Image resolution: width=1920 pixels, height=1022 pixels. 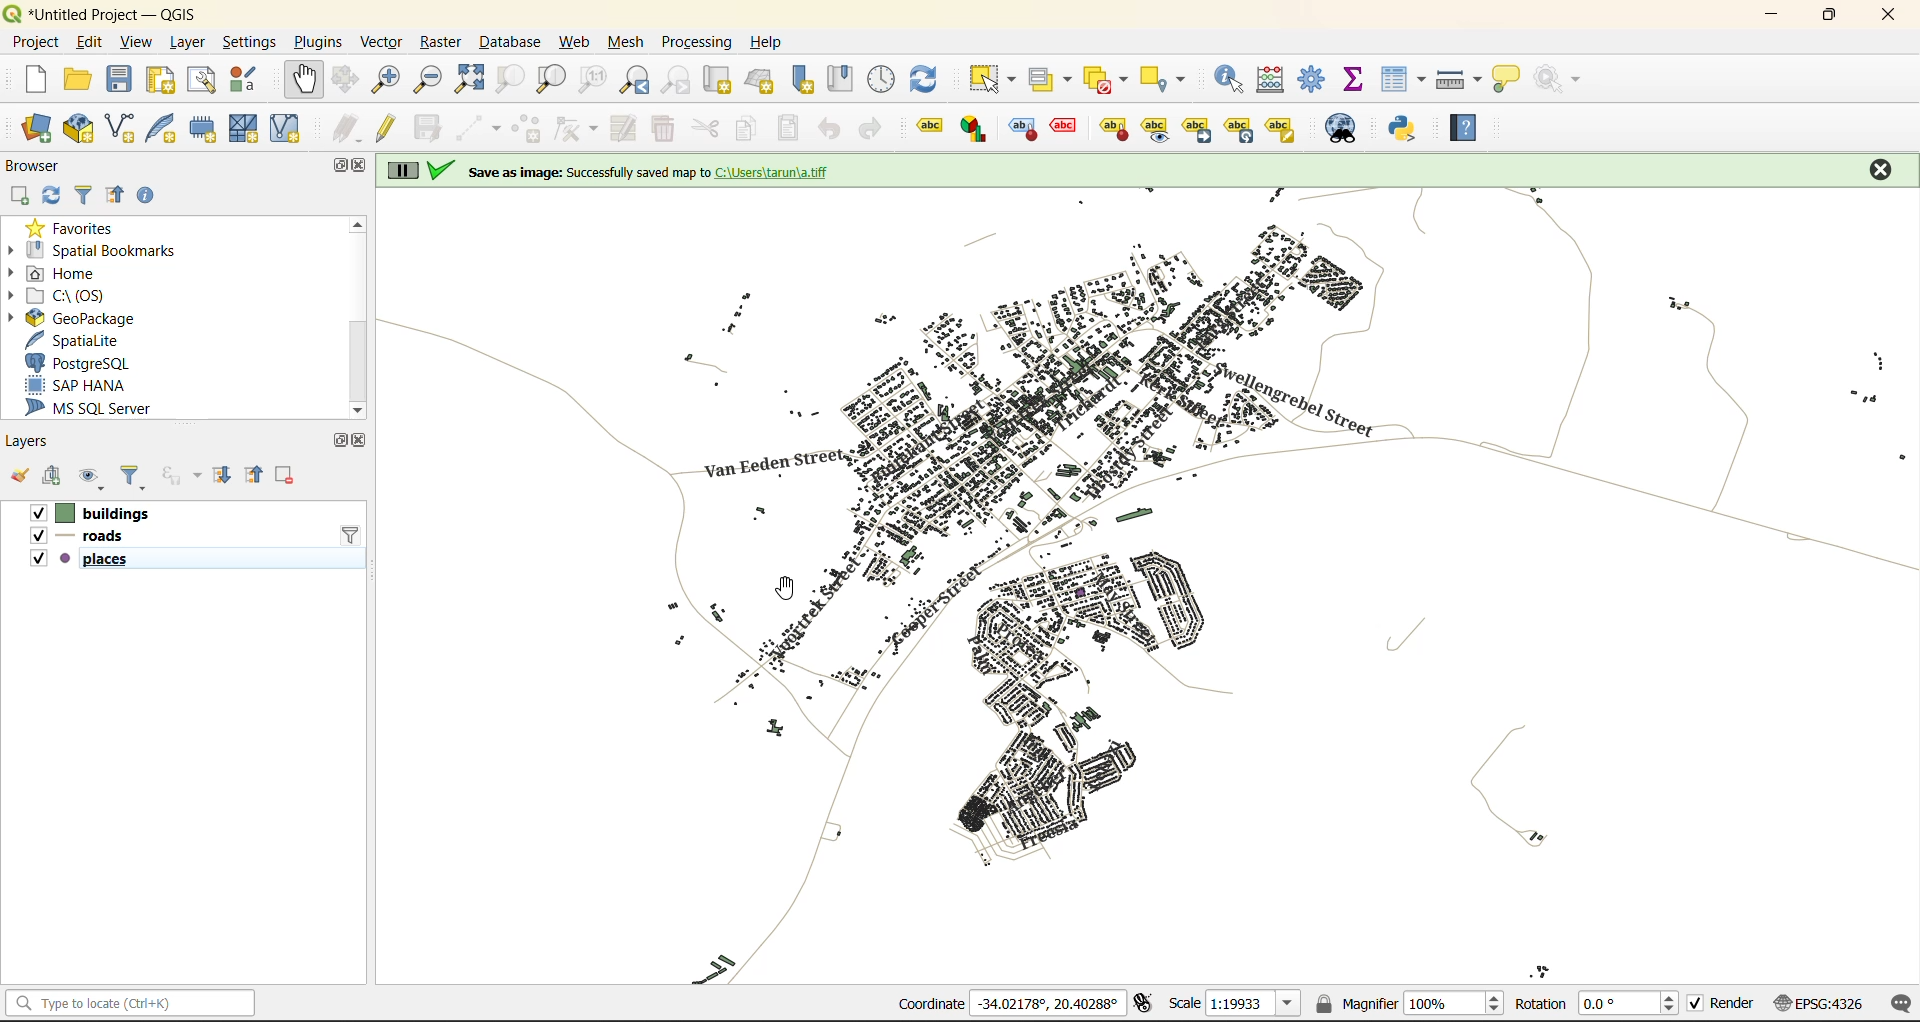 I want to click on show/hide lable and diagram , so click(x=1112, y=127).